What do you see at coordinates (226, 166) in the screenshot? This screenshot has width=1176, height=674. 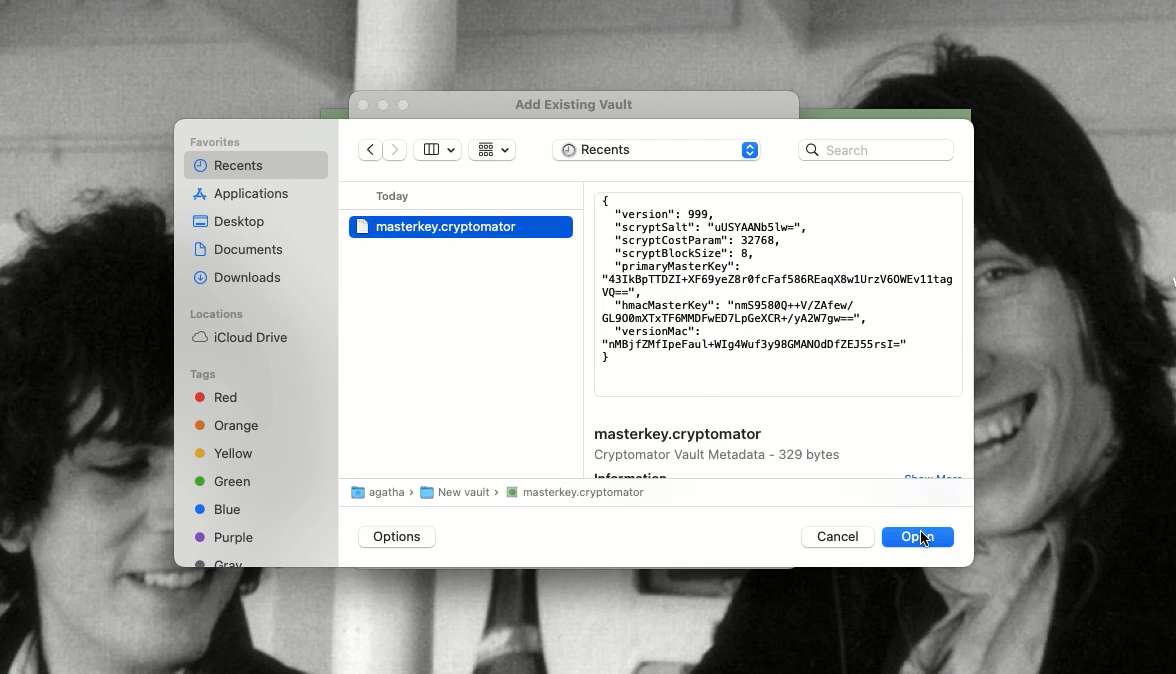 I see `Recents` at bounding box center [226, 166].